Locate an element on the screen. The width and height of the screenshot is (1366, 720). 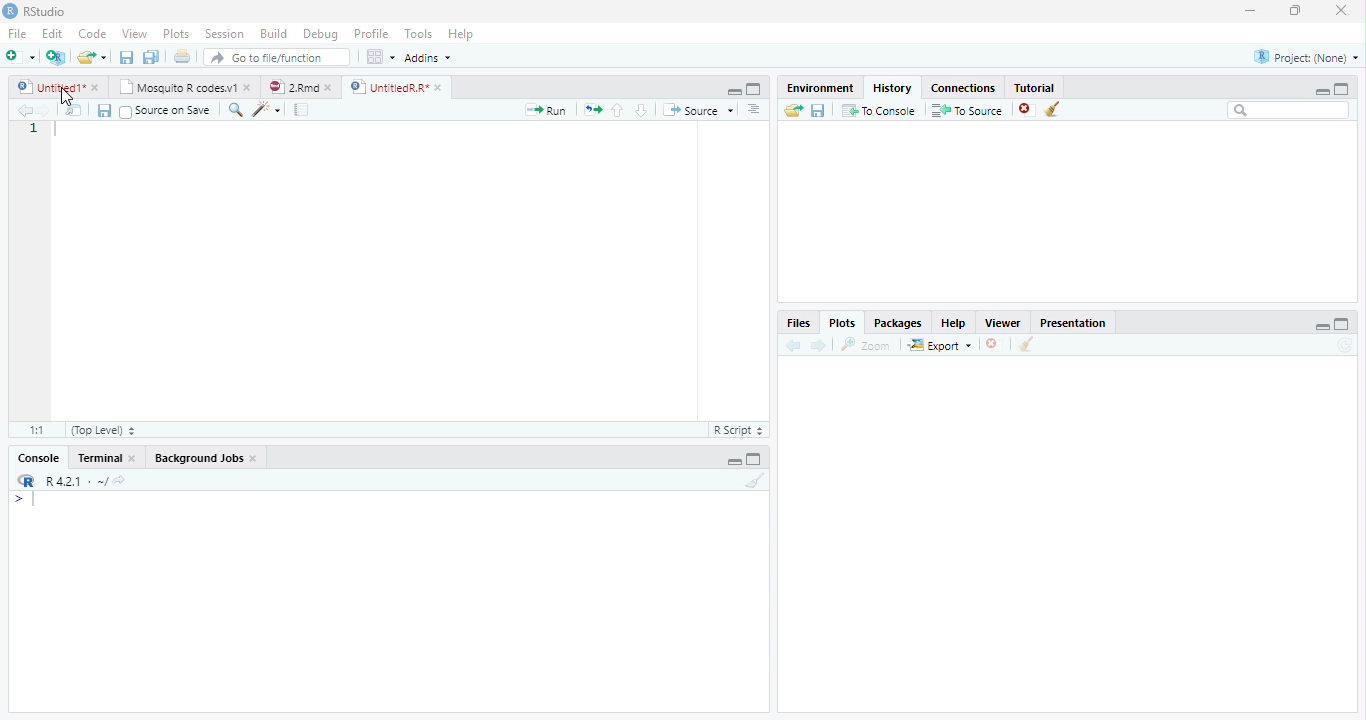
Maximize is located at coordinates (1296, 13).